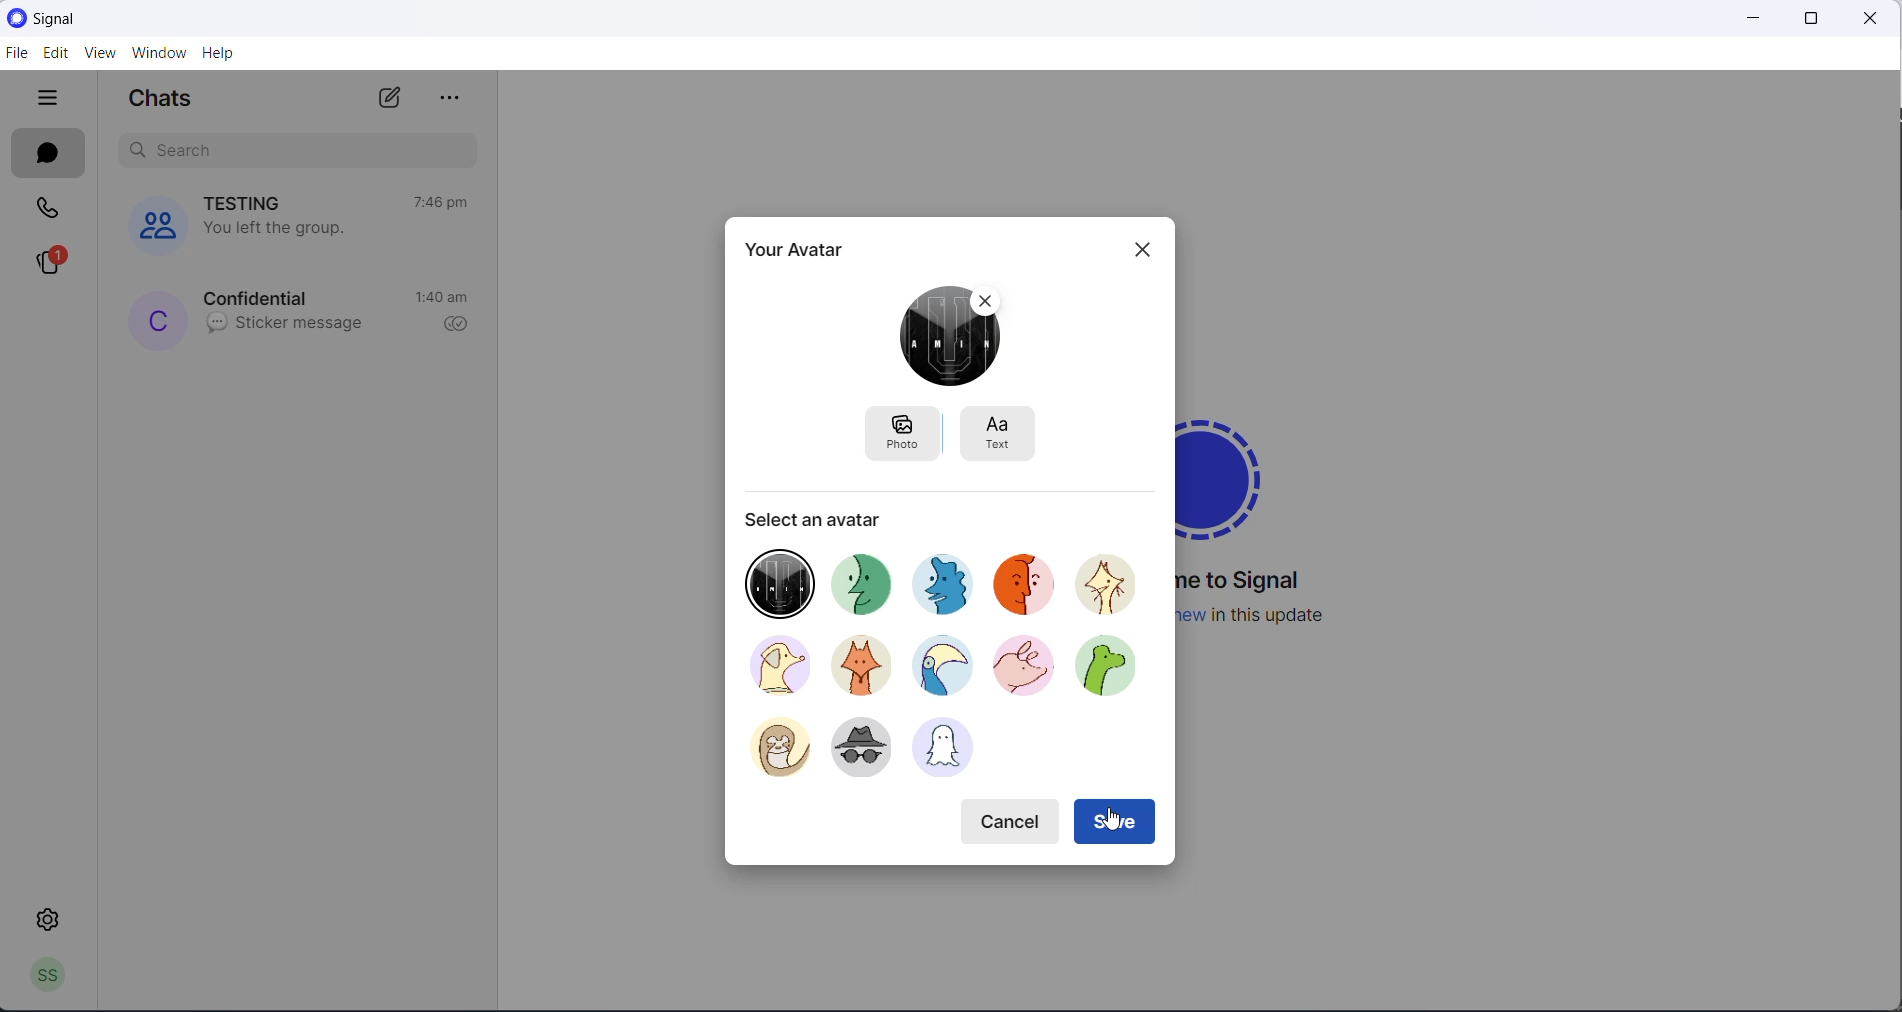 The height and width of the screenshot is (1012, 1902). I want to click on read recipient, so click(455, 326).